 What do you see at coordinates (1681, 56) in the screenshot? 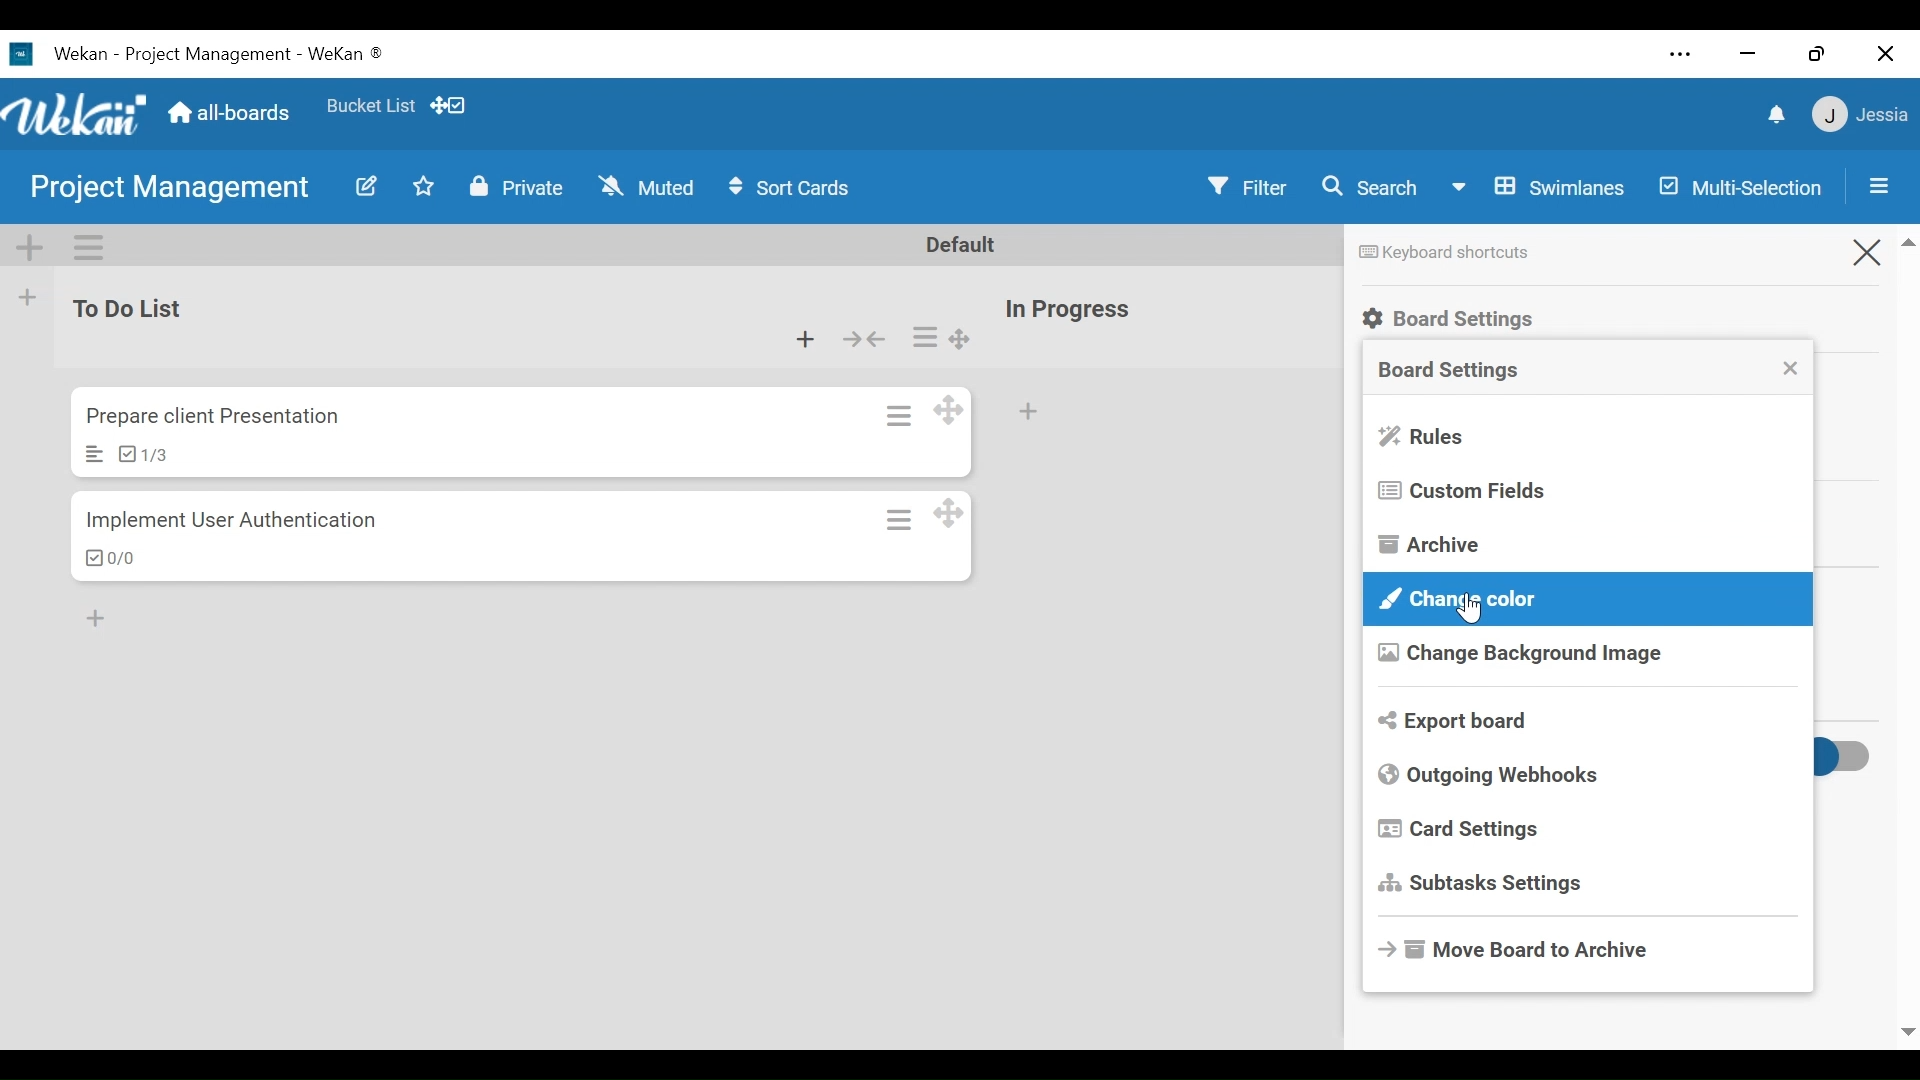
I see `settings and more` at bounding box center [1681, 56].